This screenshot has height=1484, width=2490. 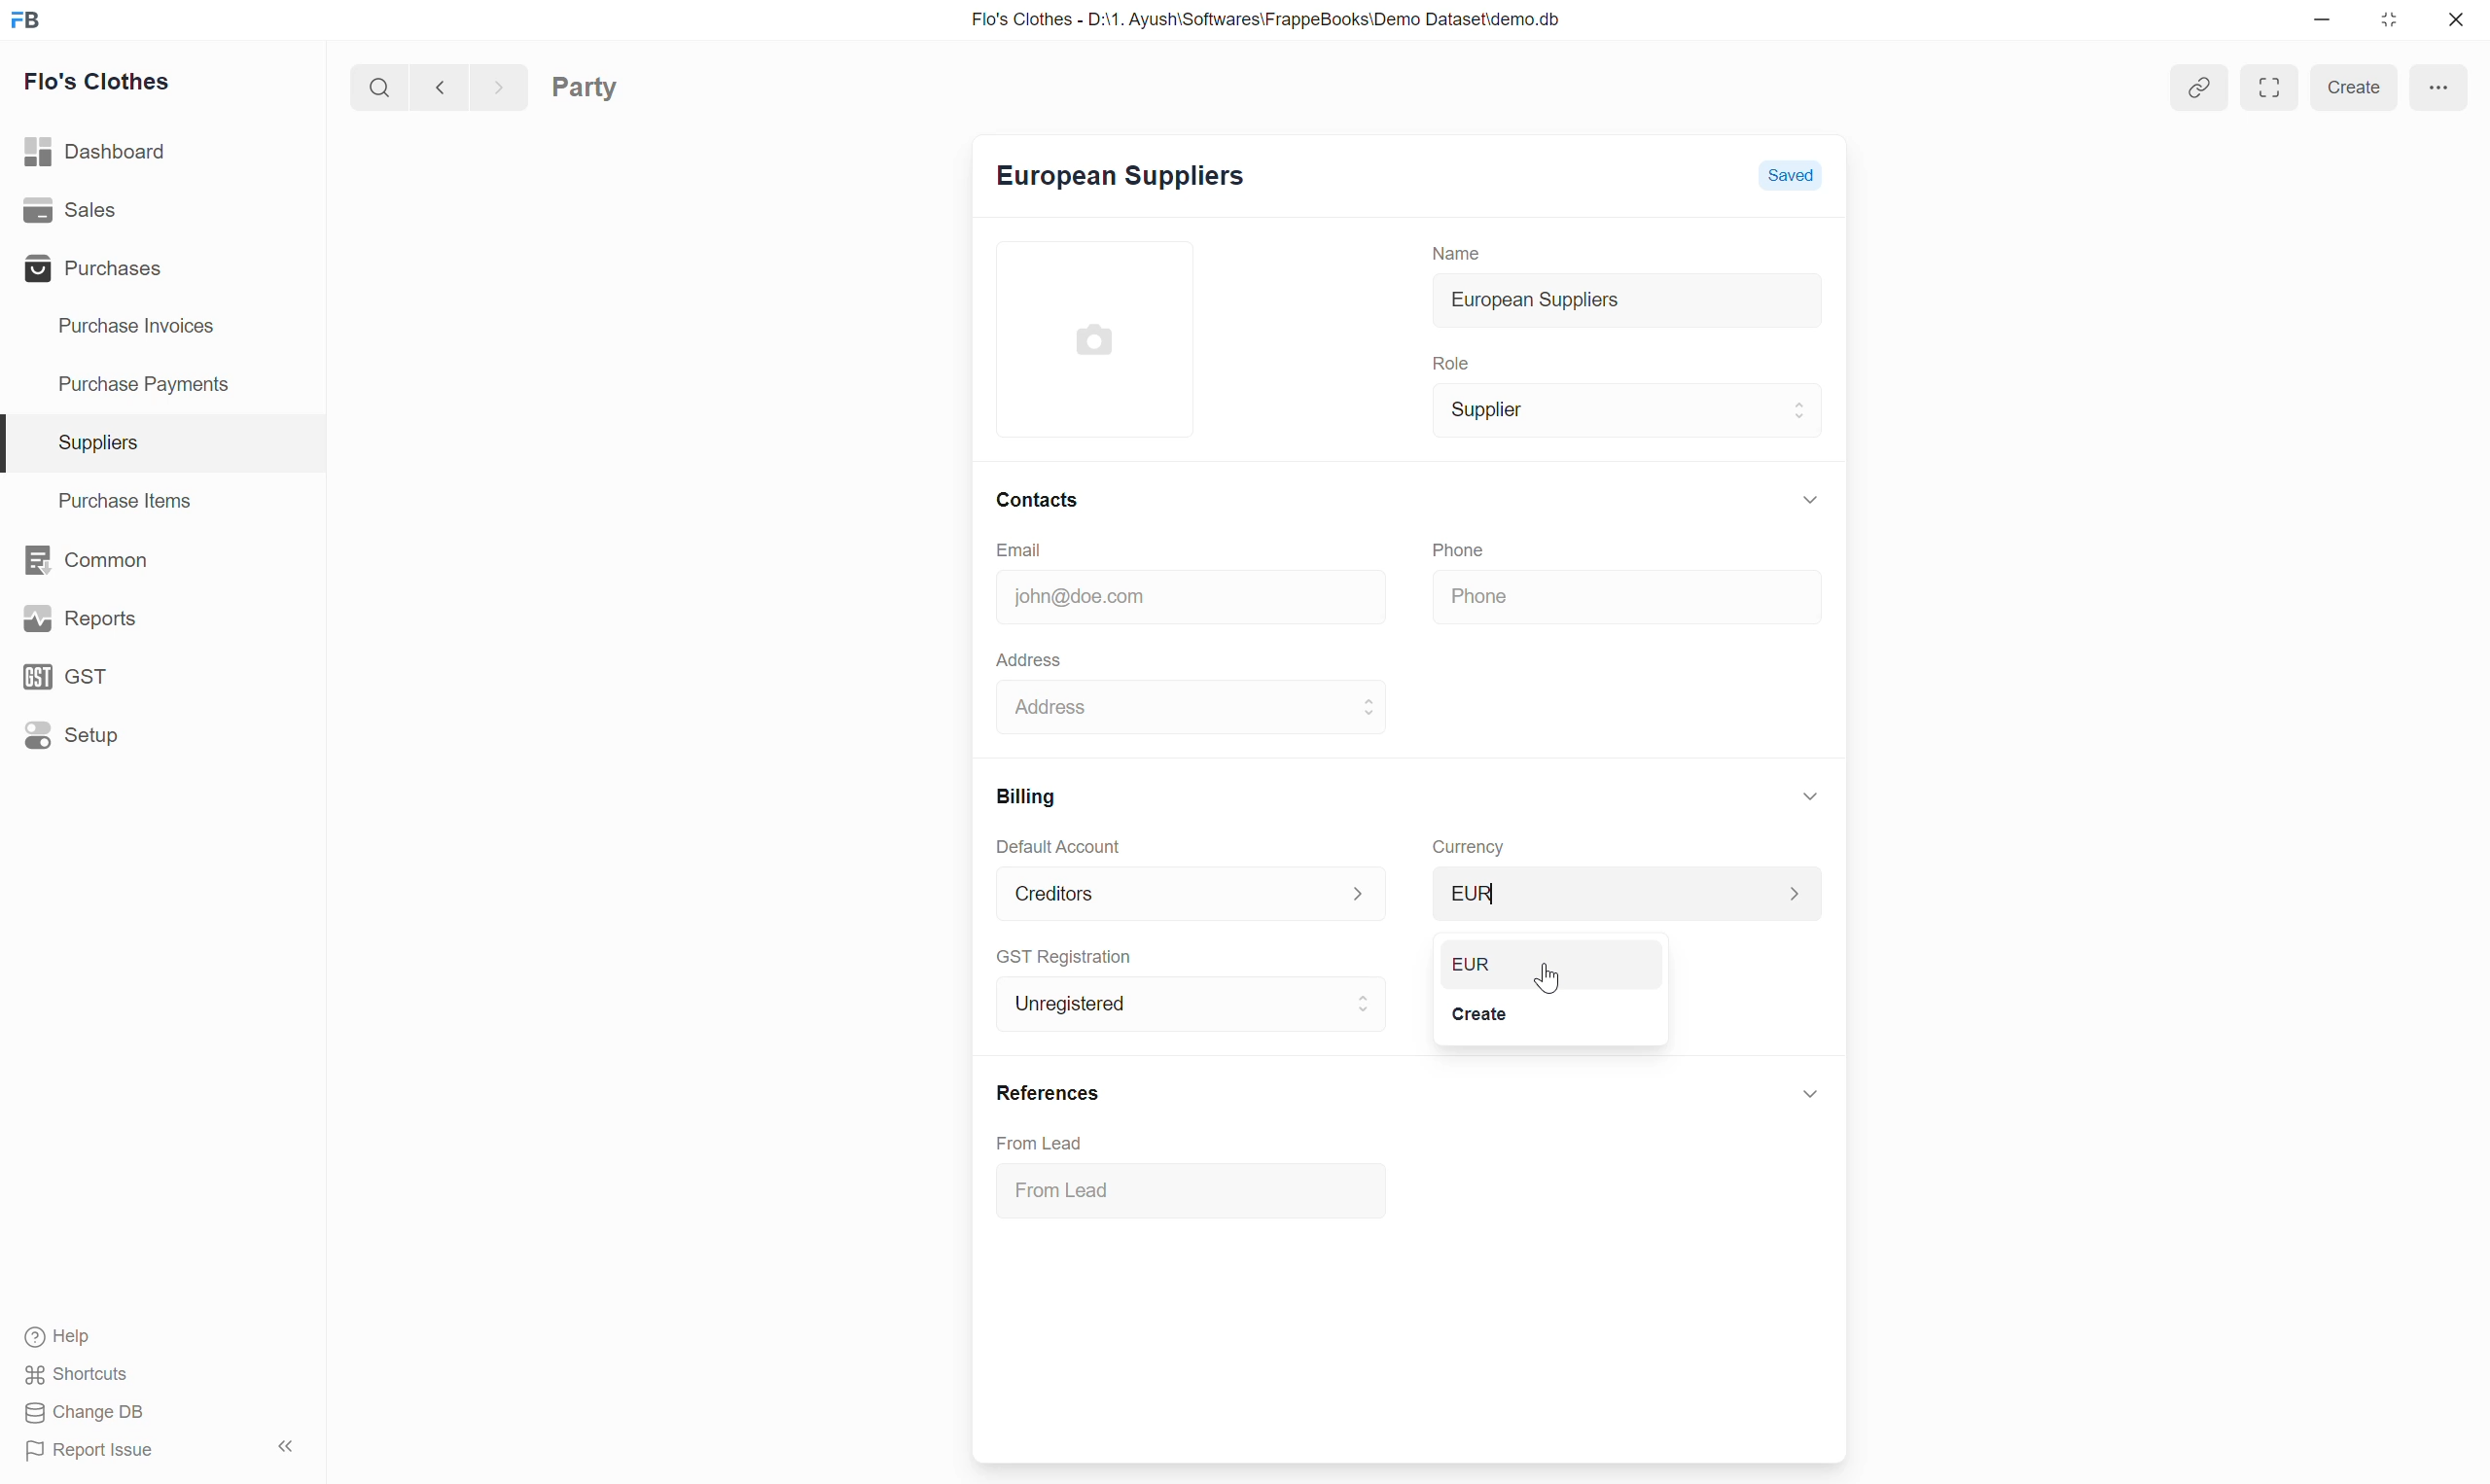 I want to click on Currency, so click(x=1463, y=843).